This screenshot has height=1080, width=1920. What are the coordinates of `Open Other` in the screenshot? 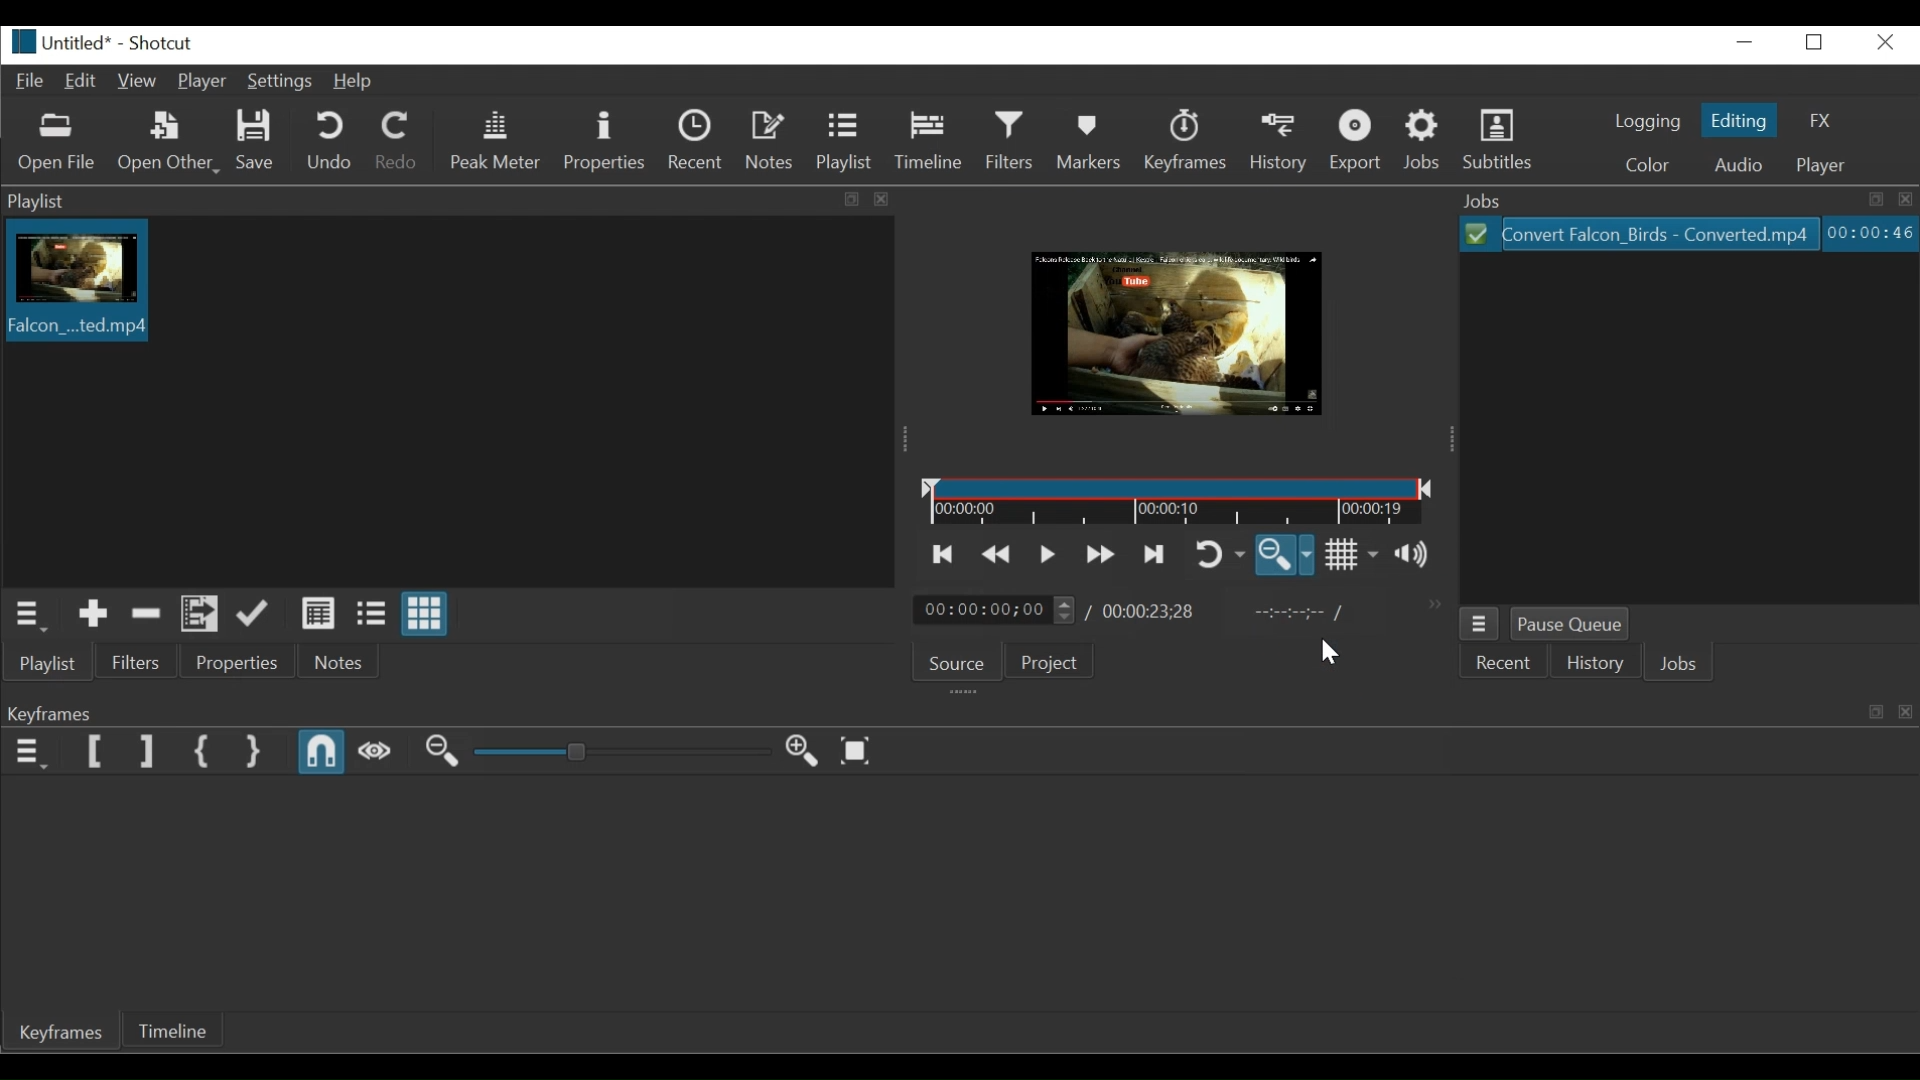 It's located at (170, 142).